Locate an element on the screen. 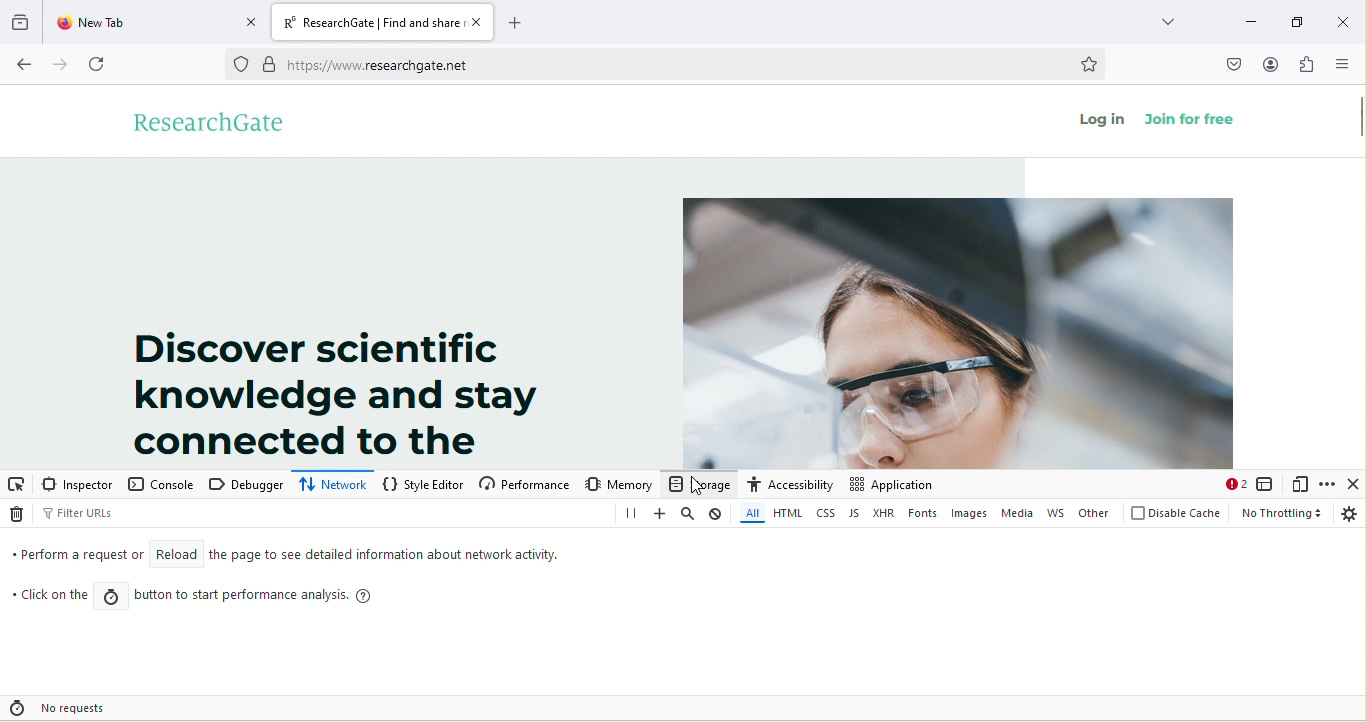 This screenshot has width=1366, height=722. responsive design mode is located at coordinates (1300, 486).